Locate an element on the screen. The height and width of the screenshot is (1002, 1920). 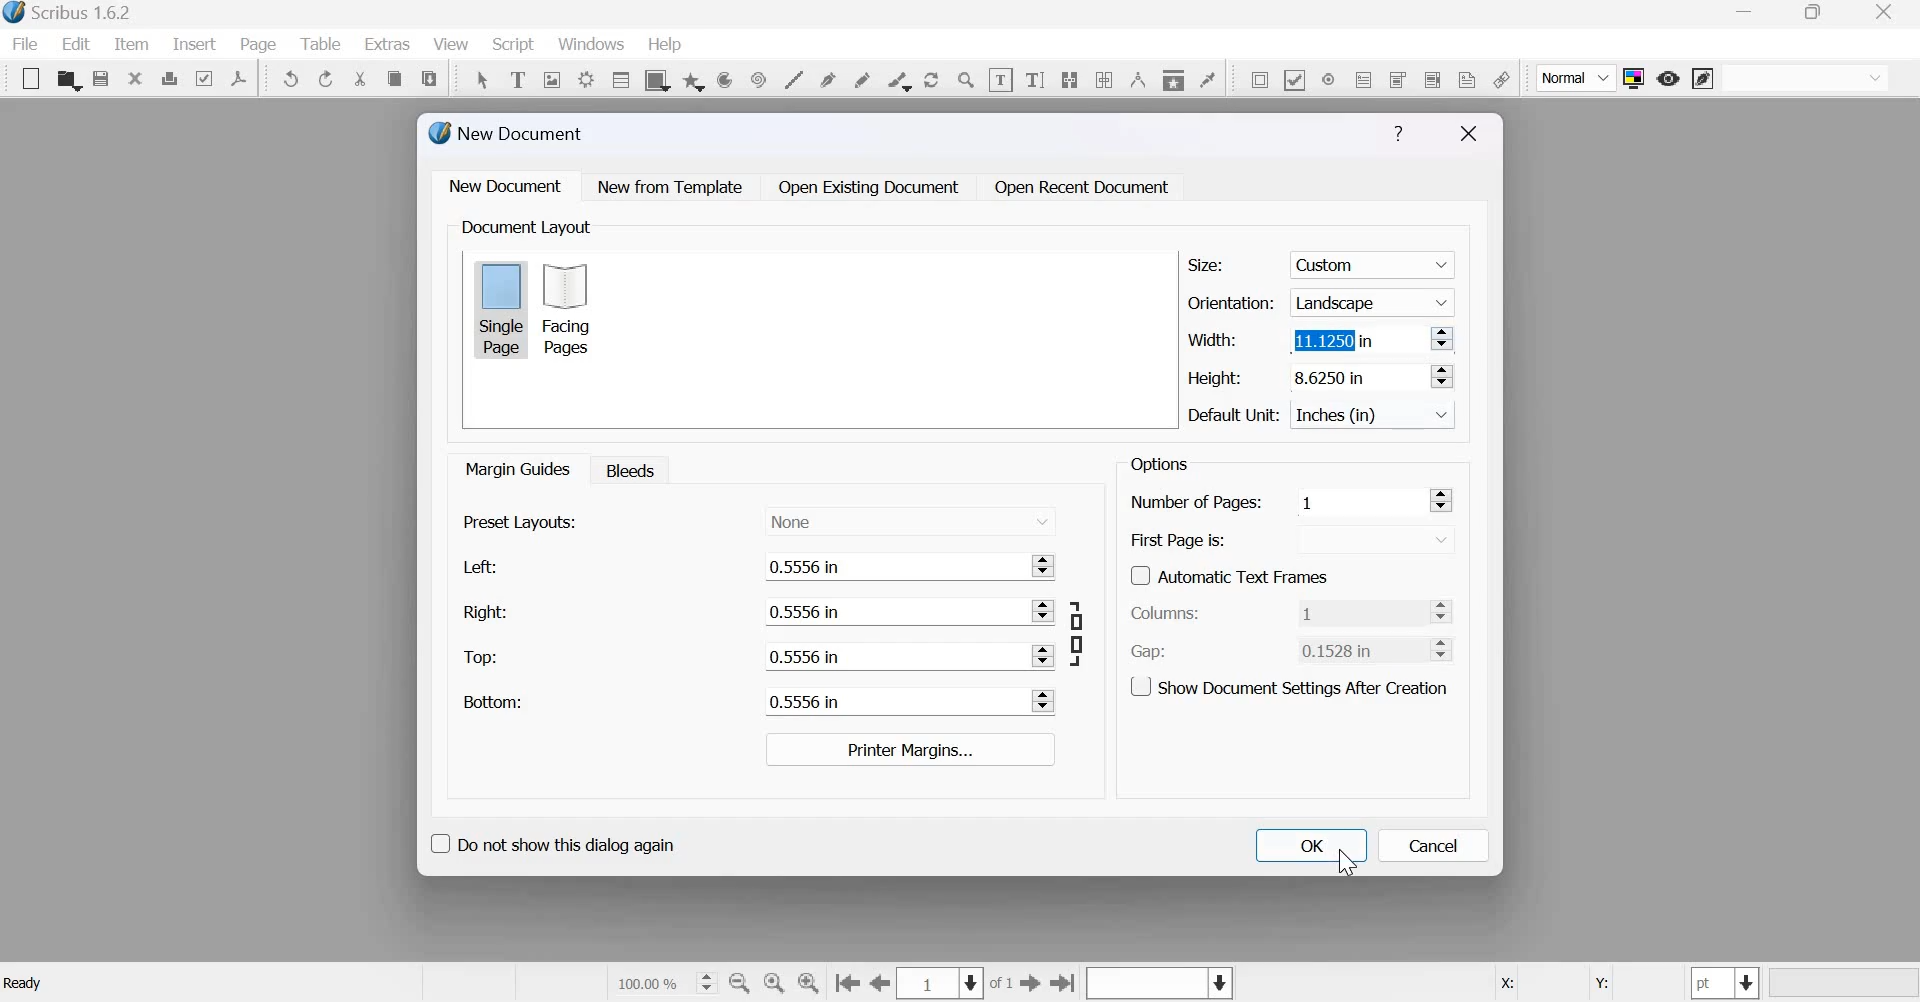
render frame is located at coordinates (585, 77).